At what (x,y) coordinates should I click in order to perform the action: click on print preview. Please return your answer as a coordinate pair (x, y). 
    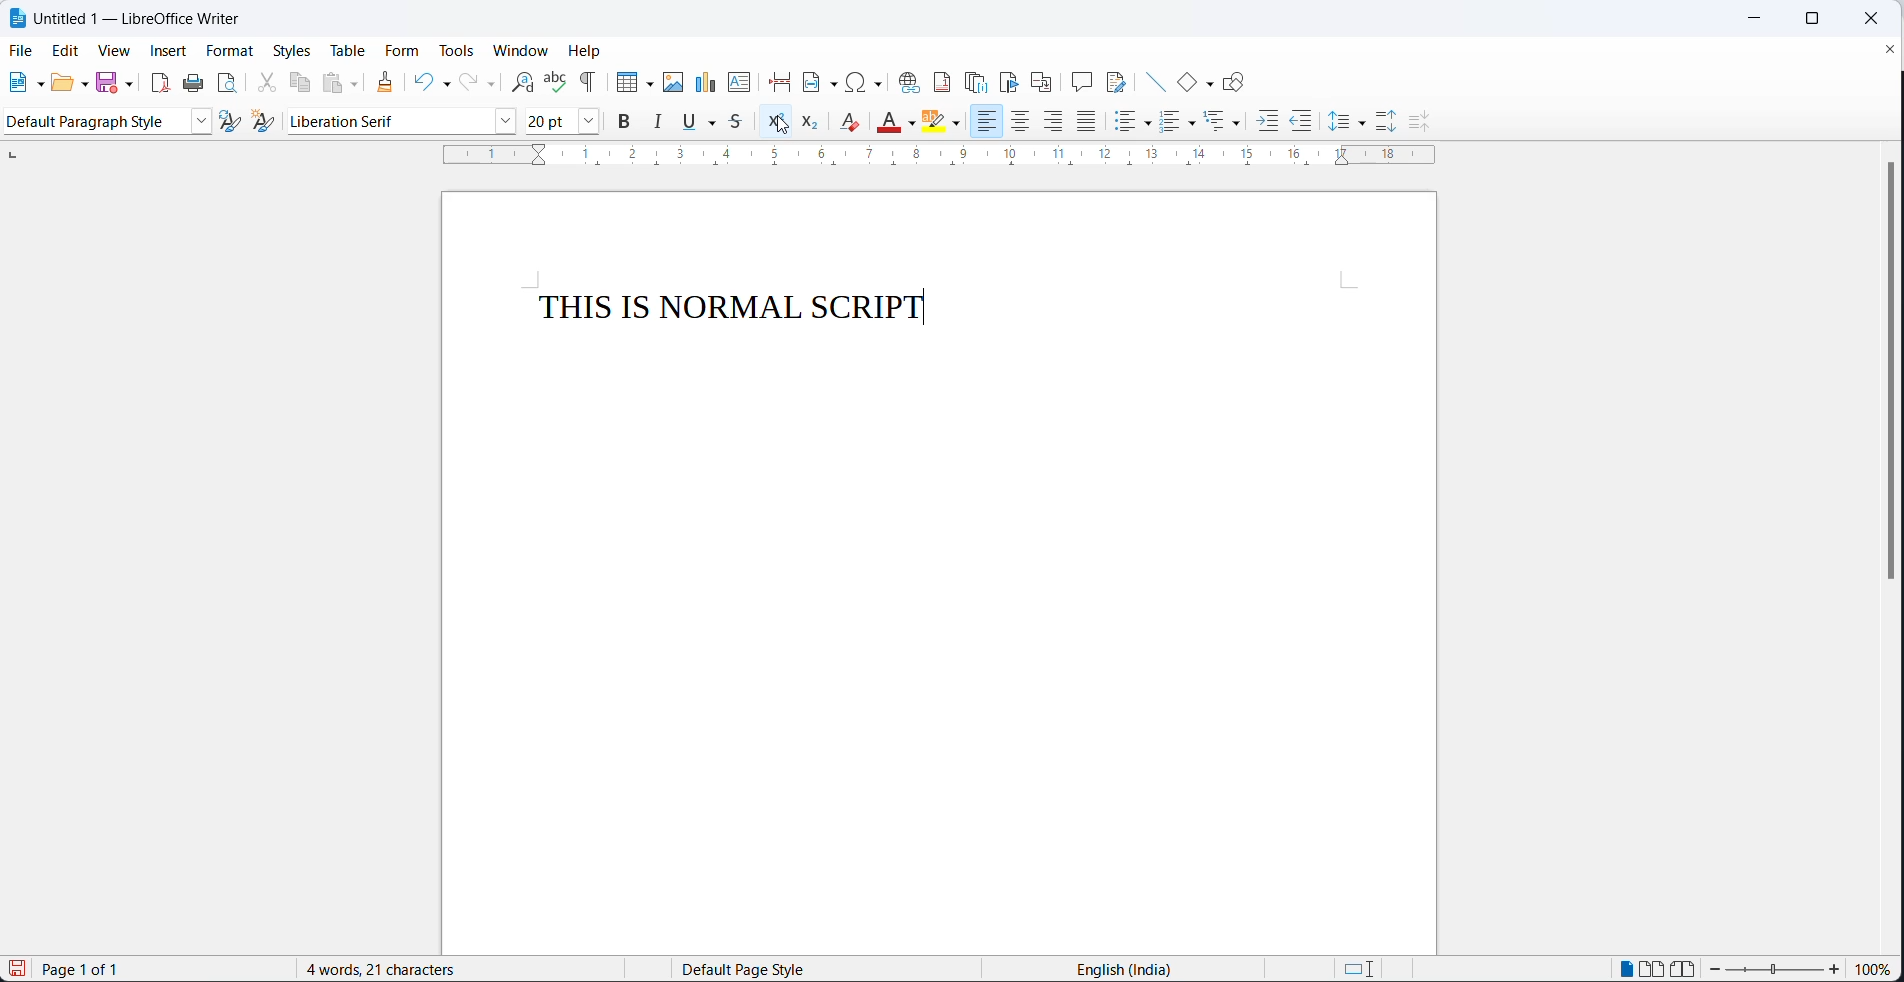
    Looking at the image, I should click on (229, 83).